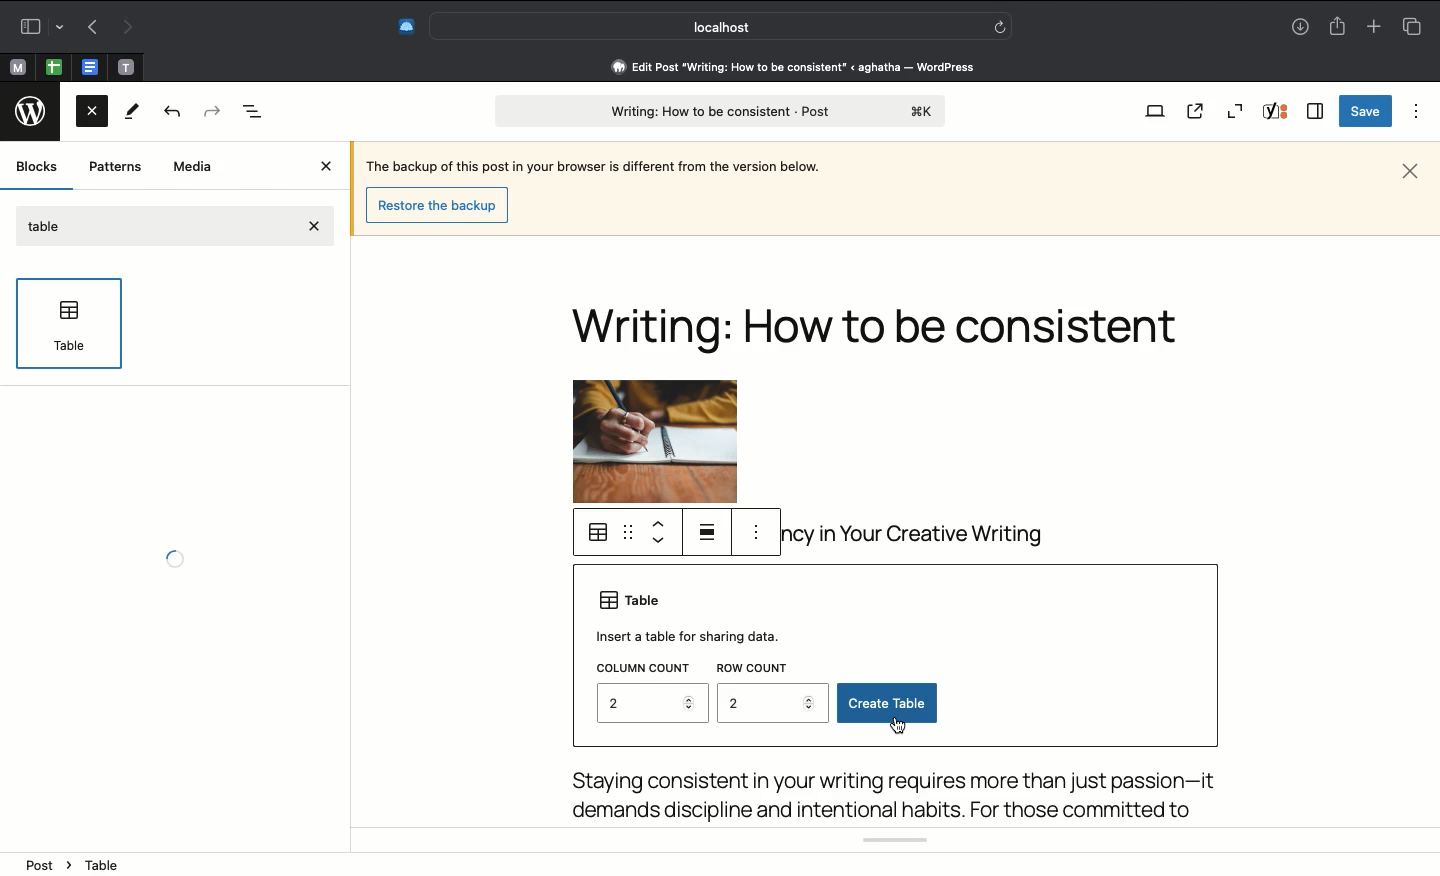 The height and width of the screenshot is (876, 1440). I want to click on Yoast, so click(1277, 112).